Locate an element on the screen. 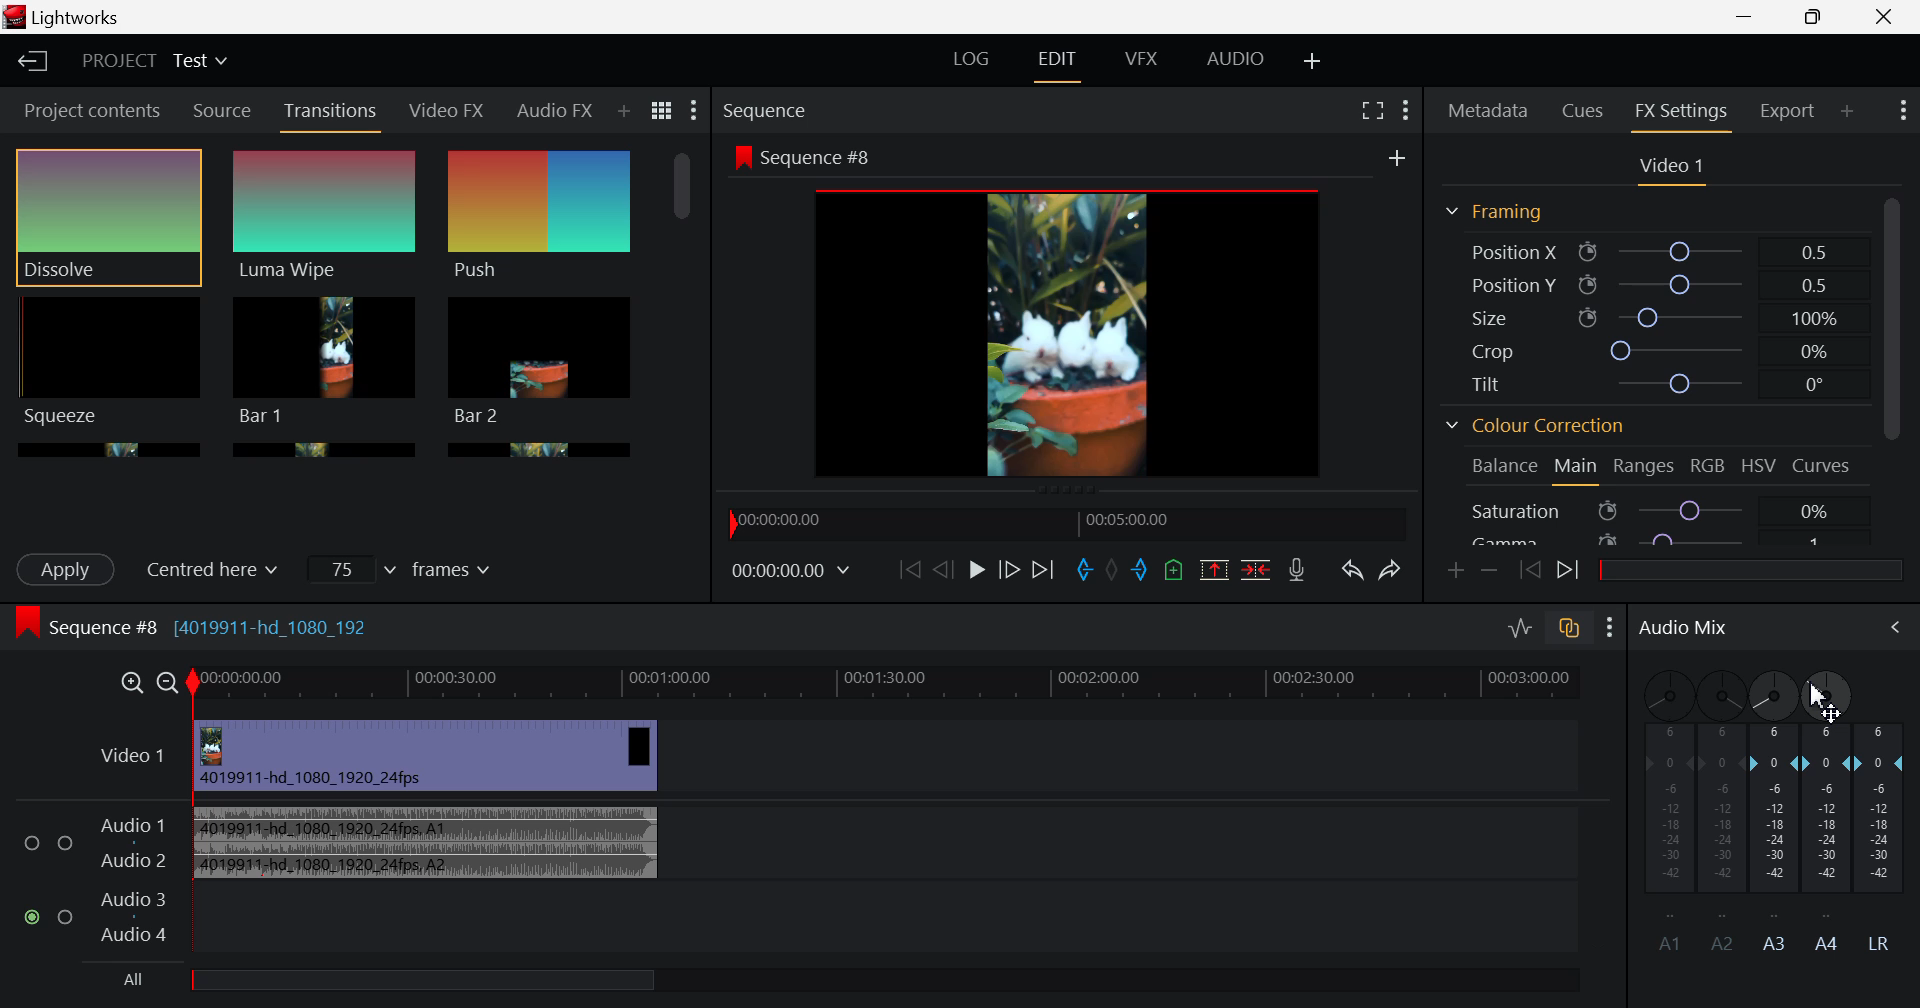 The image size is (1920, 1008). Minimize is located at coordinates (1819, 17).